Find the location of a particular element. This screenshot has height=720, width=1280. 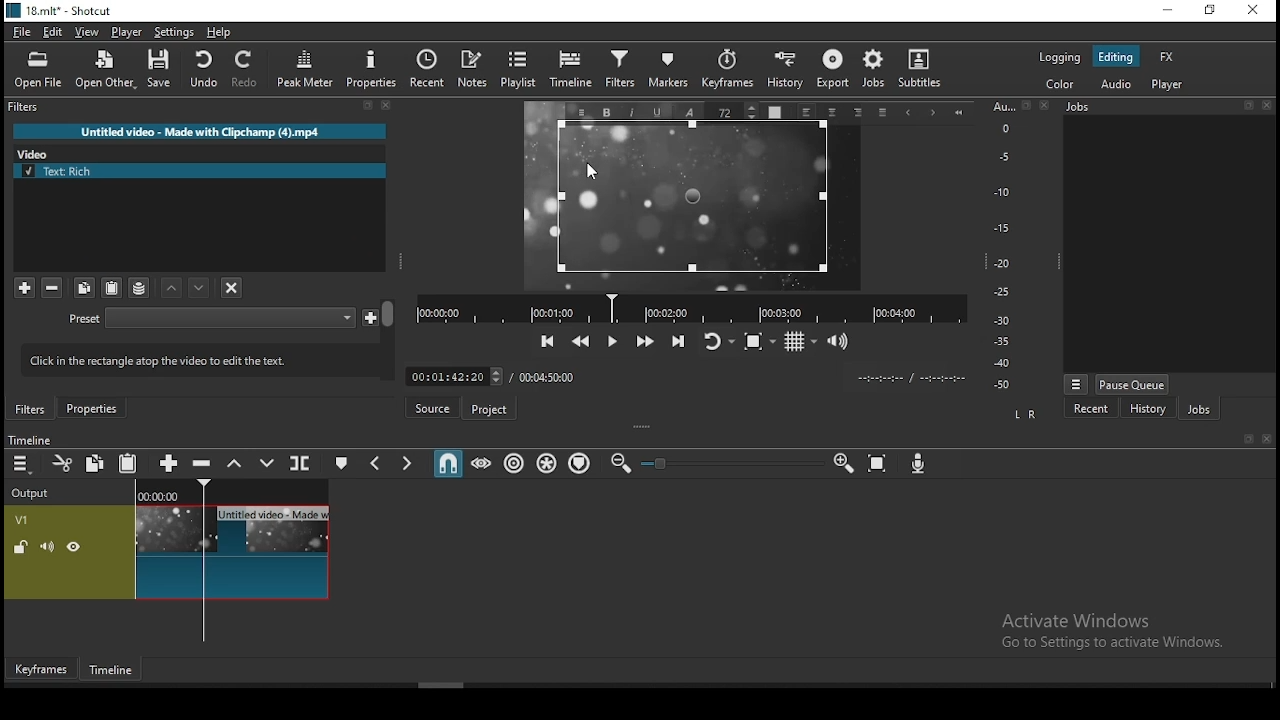

Menu is located at coordinates (1076, 384).